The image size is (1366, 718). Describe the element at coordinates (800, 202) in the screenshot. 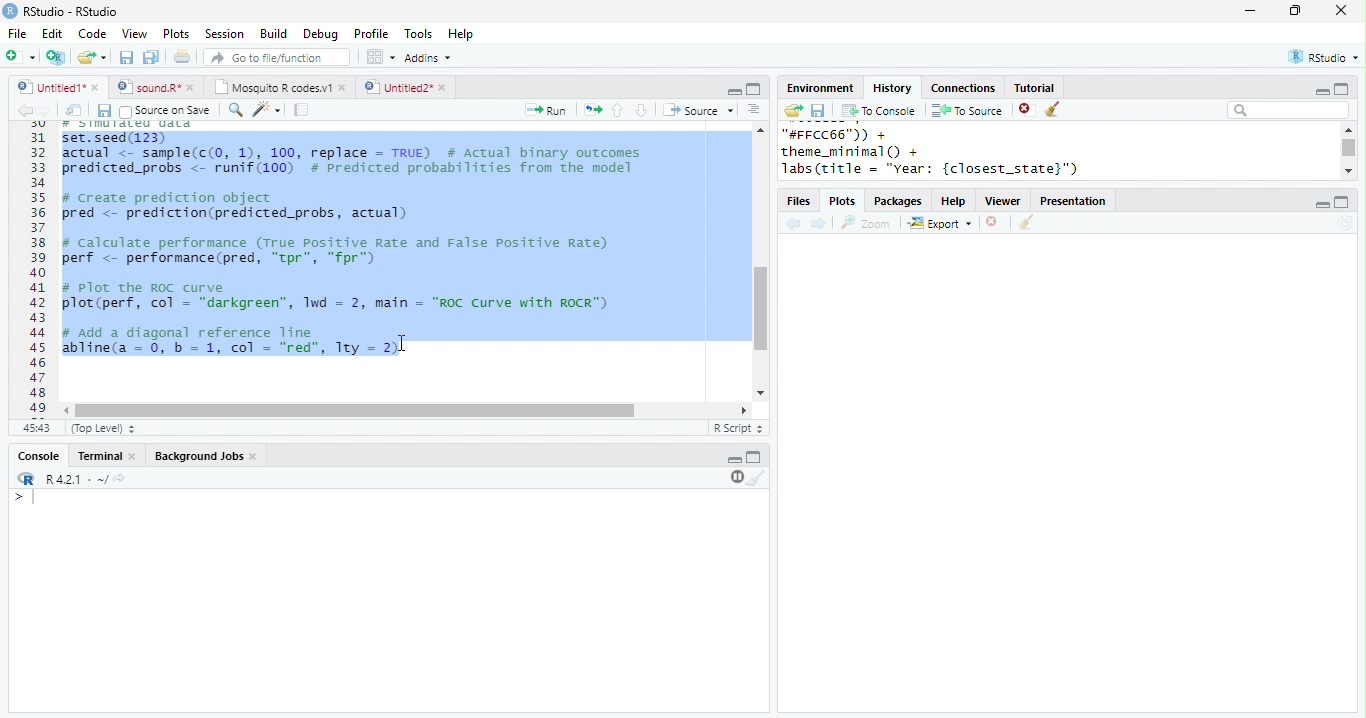

I see `files` at that location.